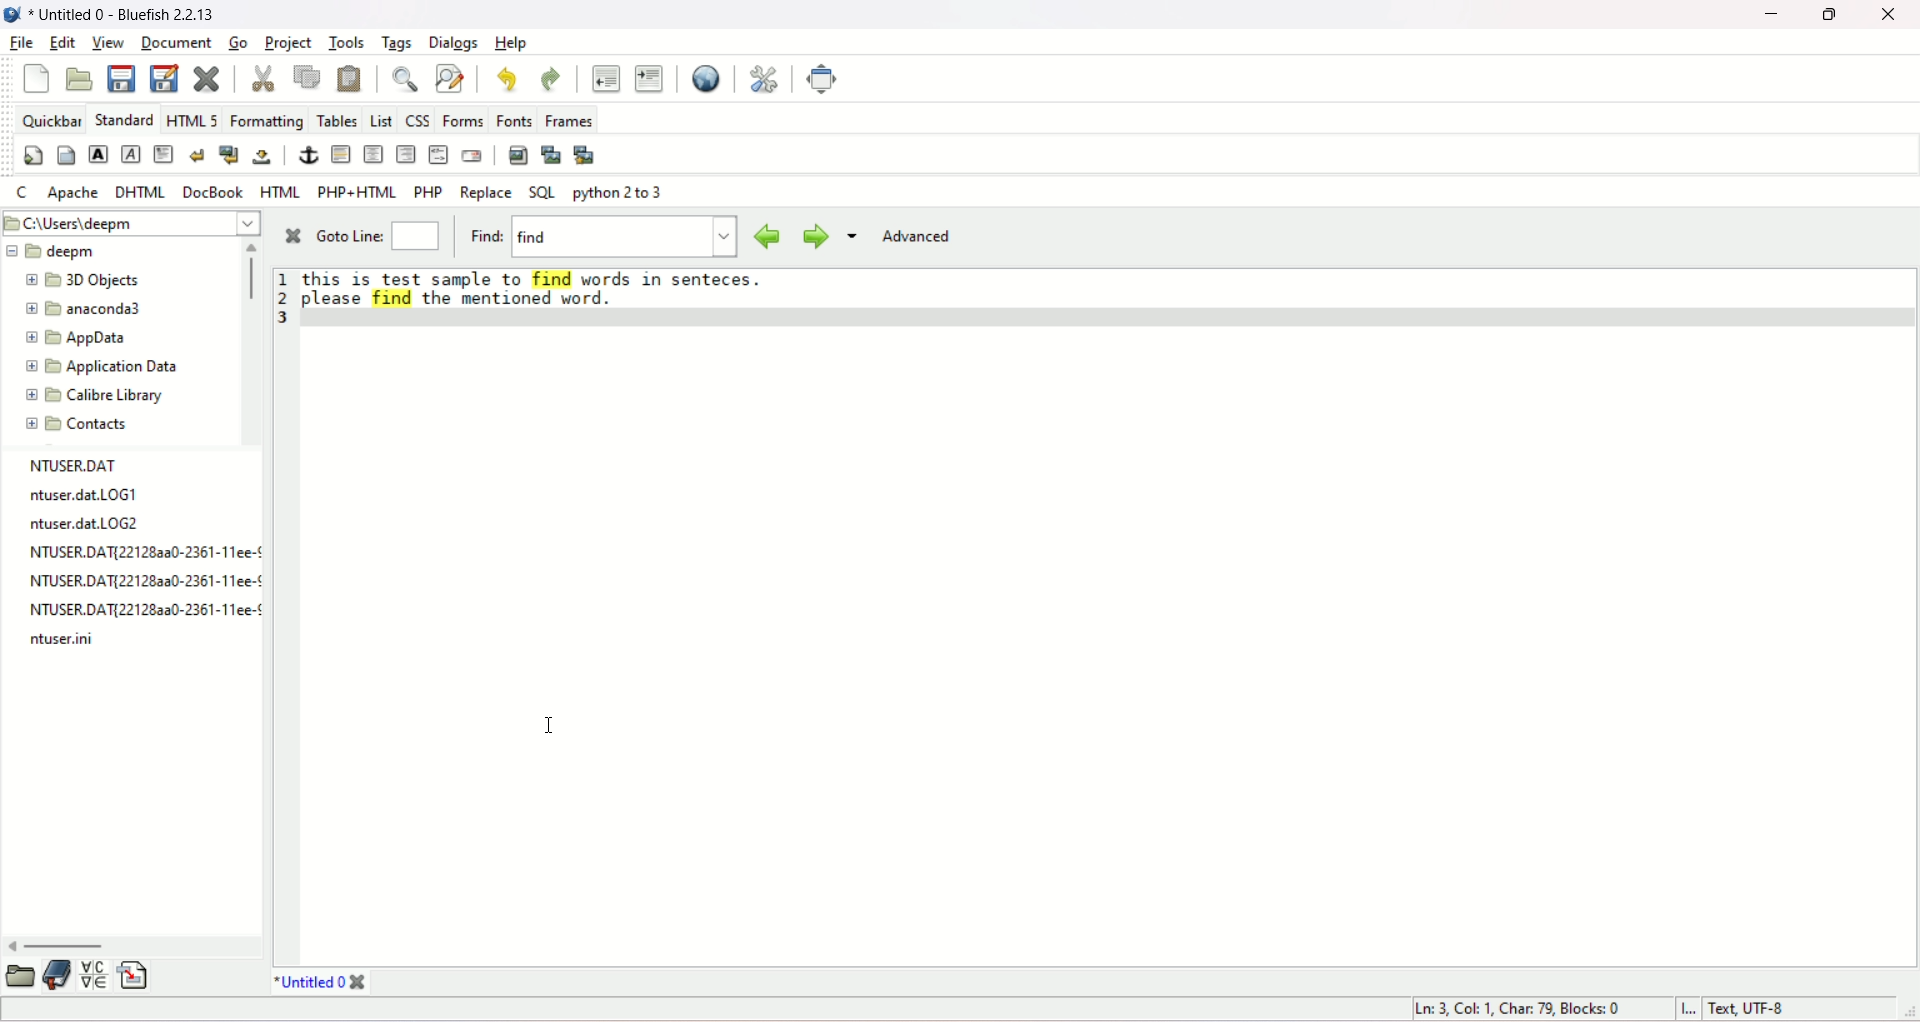  What do you see at coordinates (37, 77) in the screenshot?
I see `new` at bounding box center [37, 77].